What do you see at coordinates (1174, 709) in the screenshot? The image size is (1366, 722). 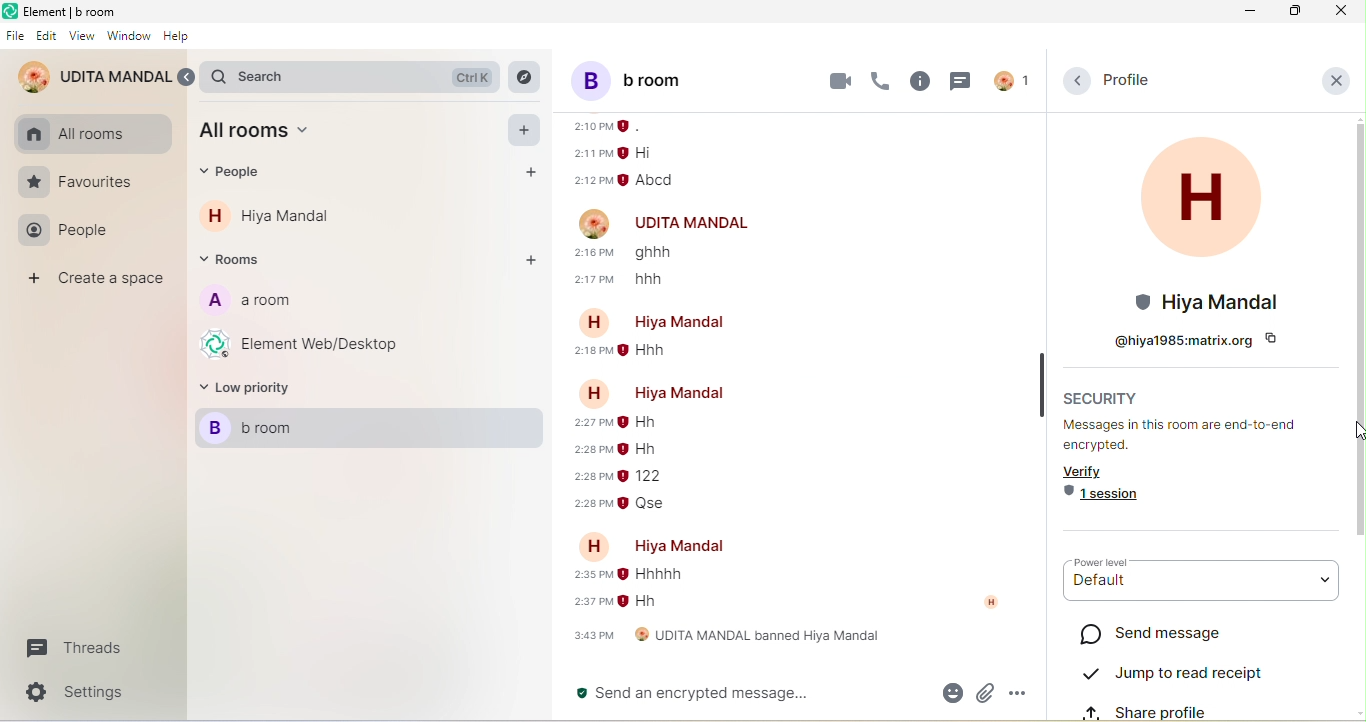 I see `share profile` at bounding box center [1174, 709].